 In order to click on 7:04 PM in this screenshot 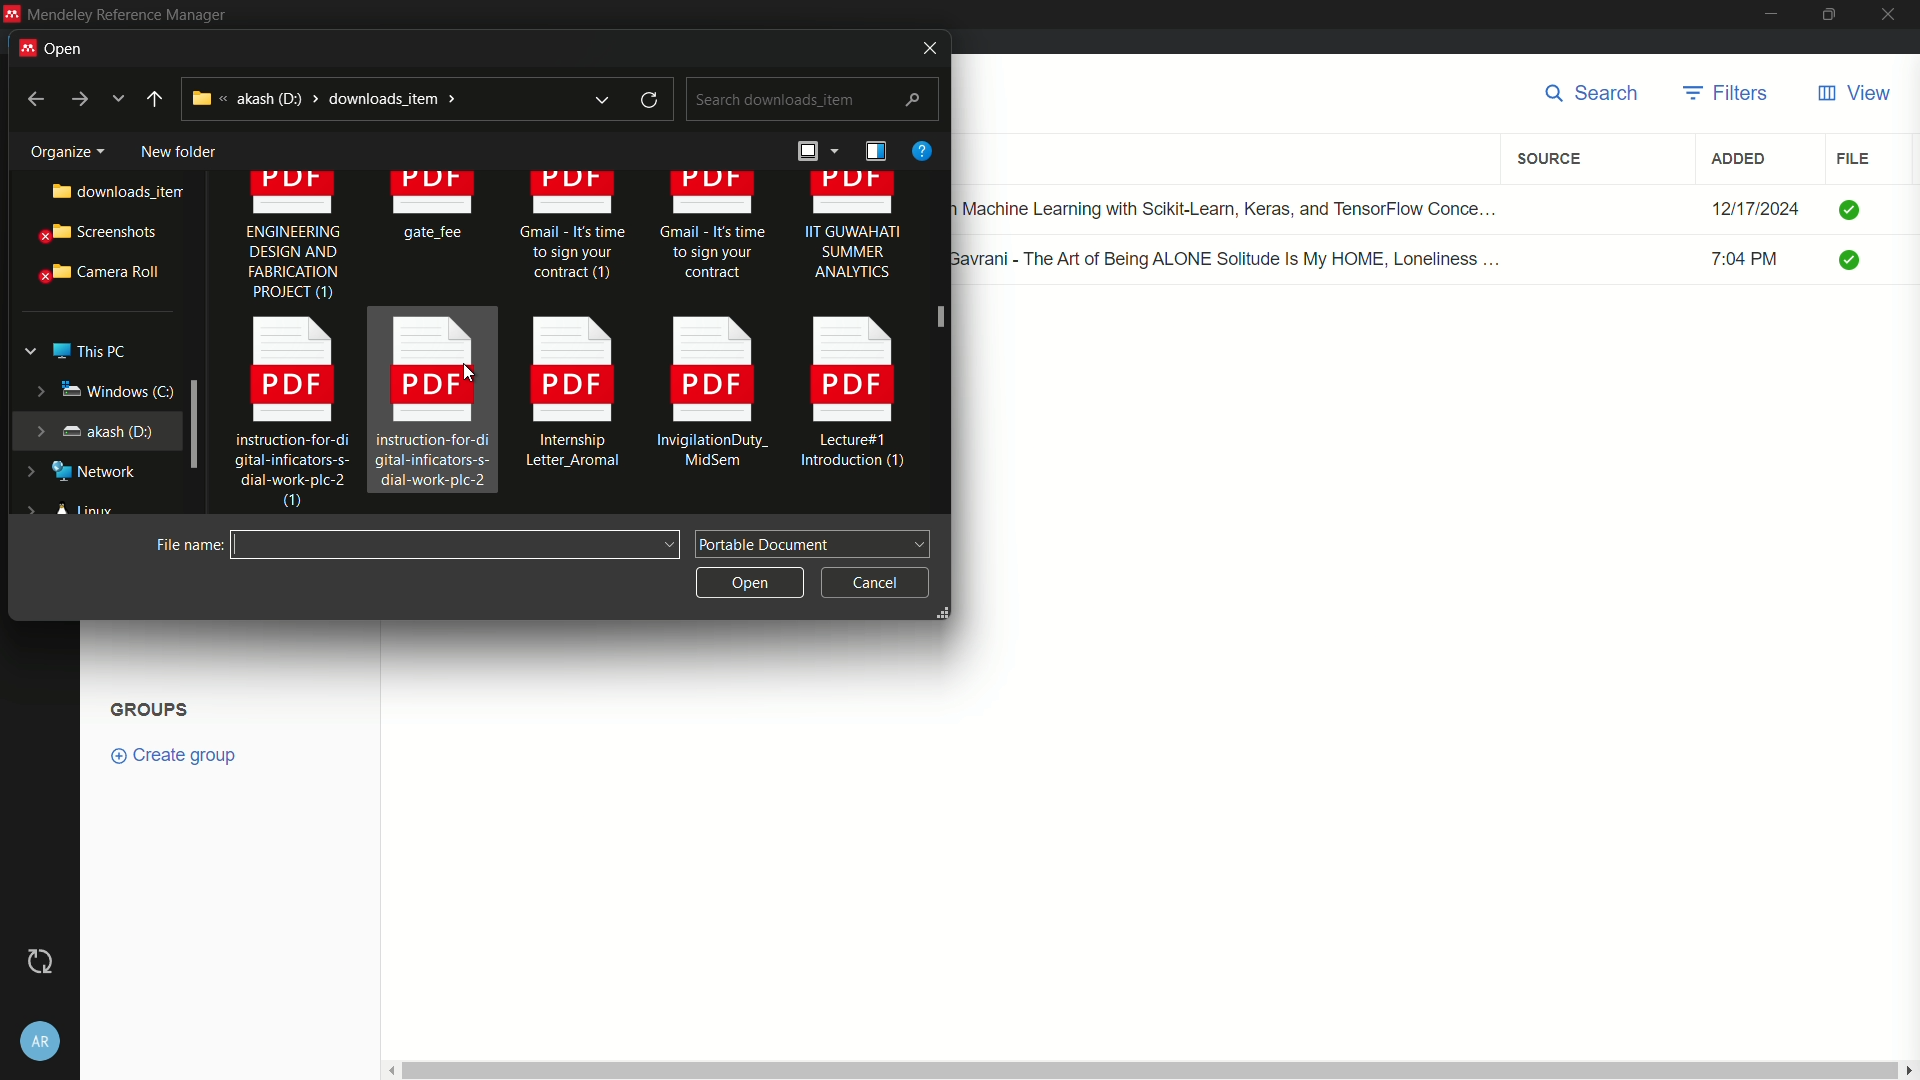, I will do `click(1756, 262)`.